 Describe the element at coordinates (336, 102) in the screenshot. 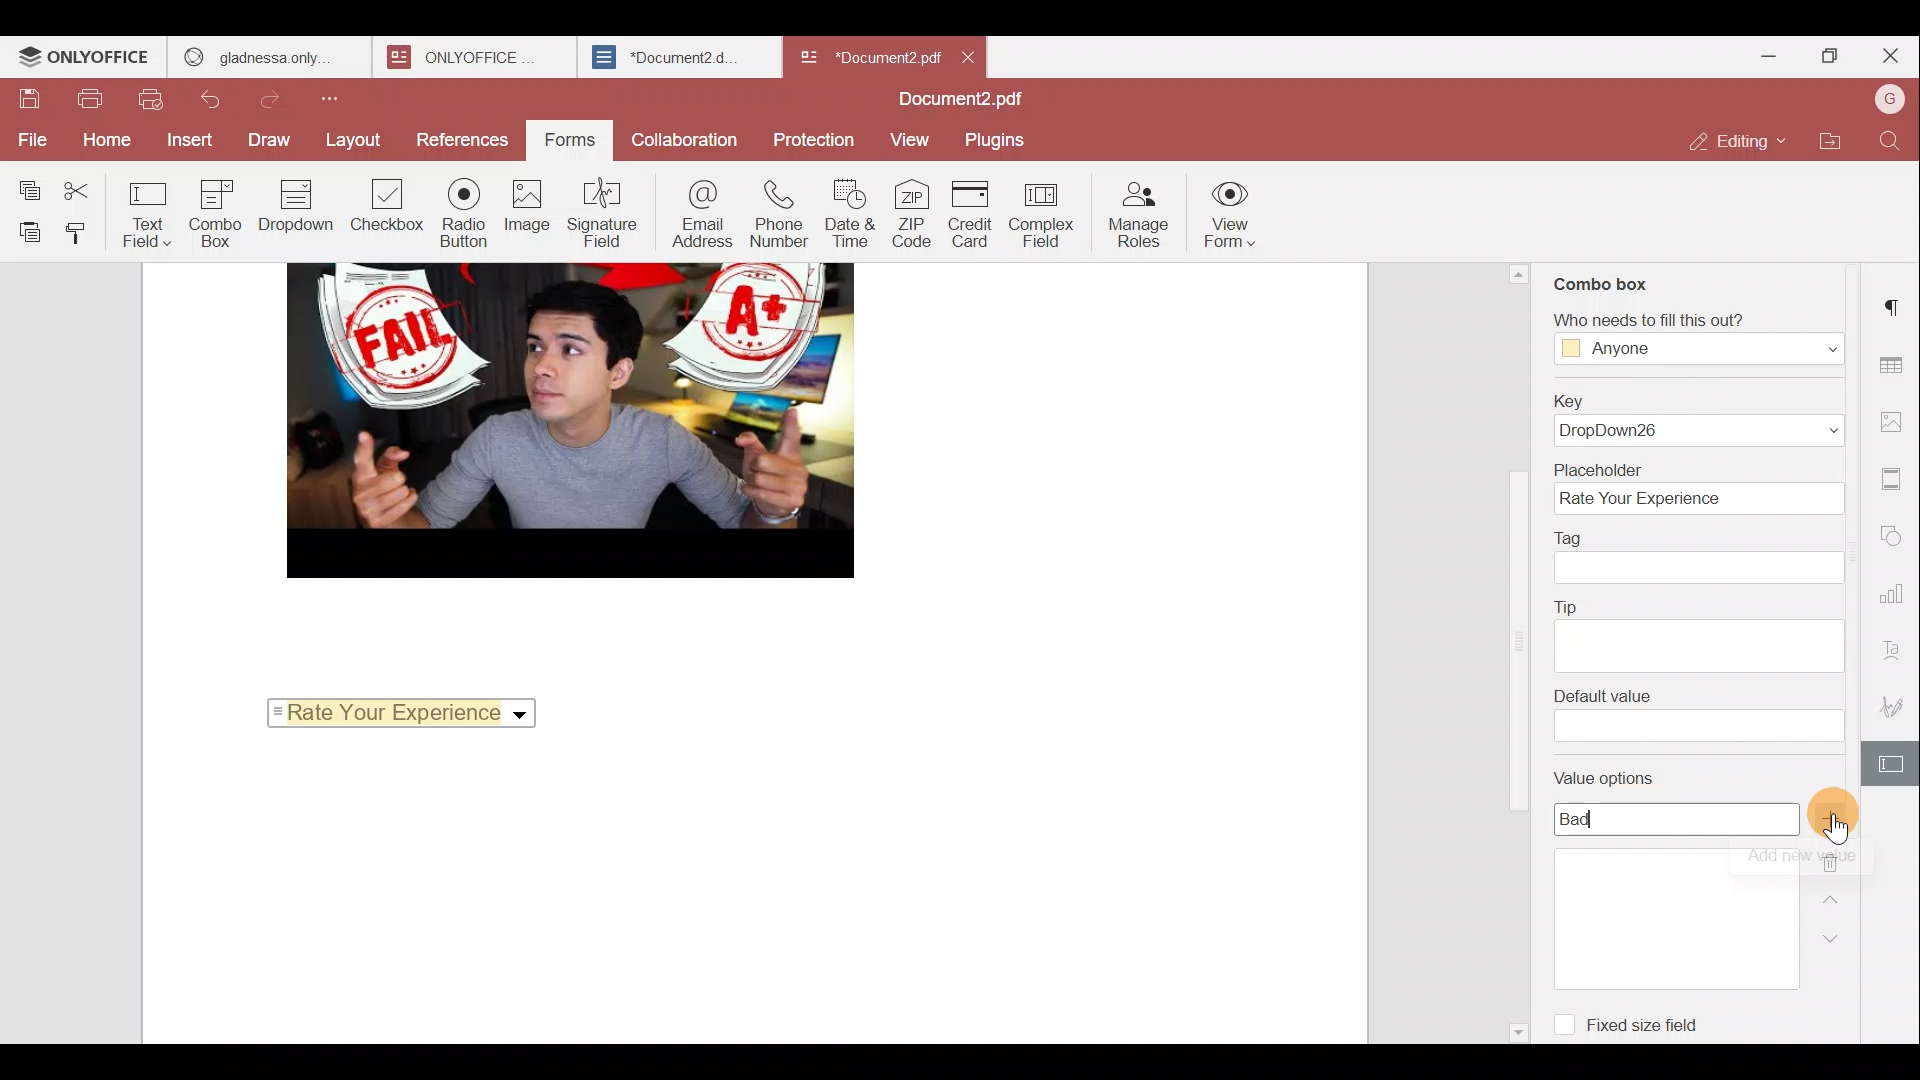

I see `Customize quick access toolbar` at that location.